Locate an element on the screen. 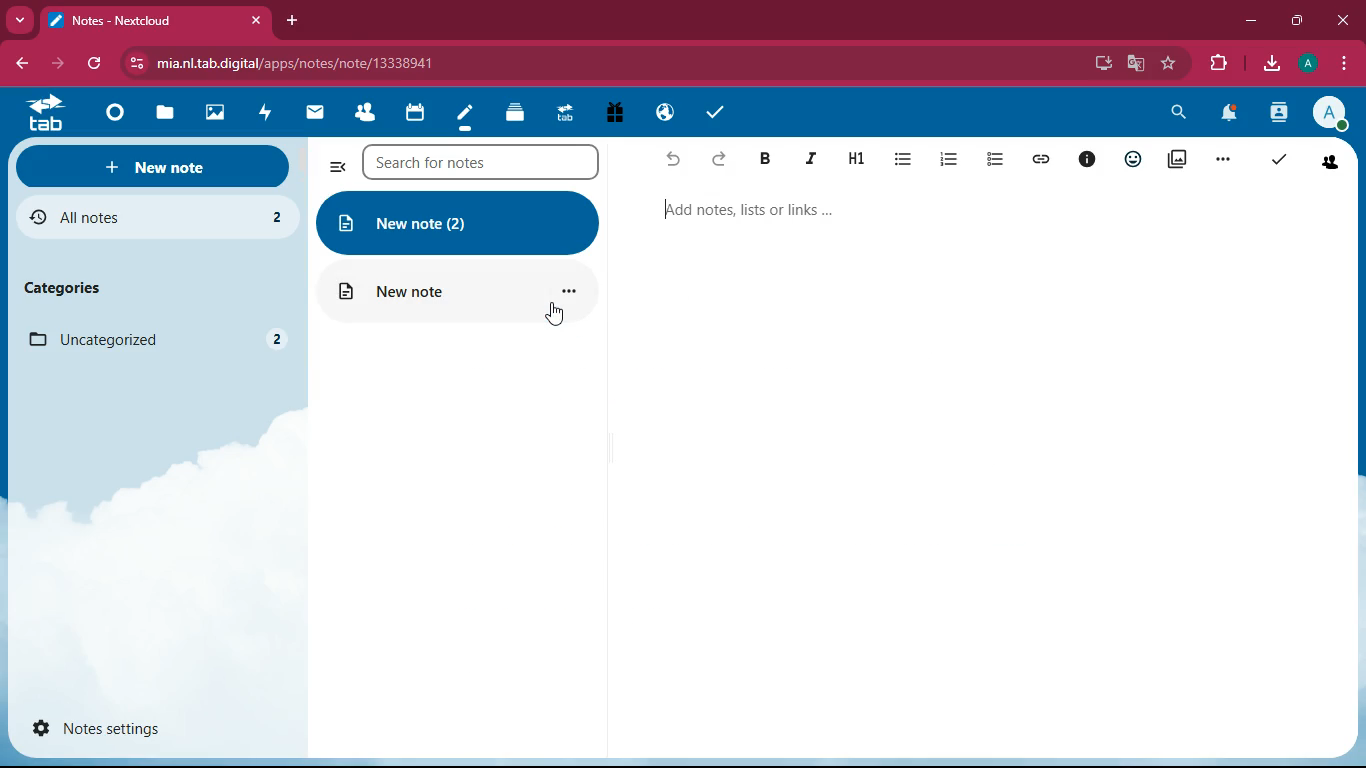  list is located at coordinates (997, 160).